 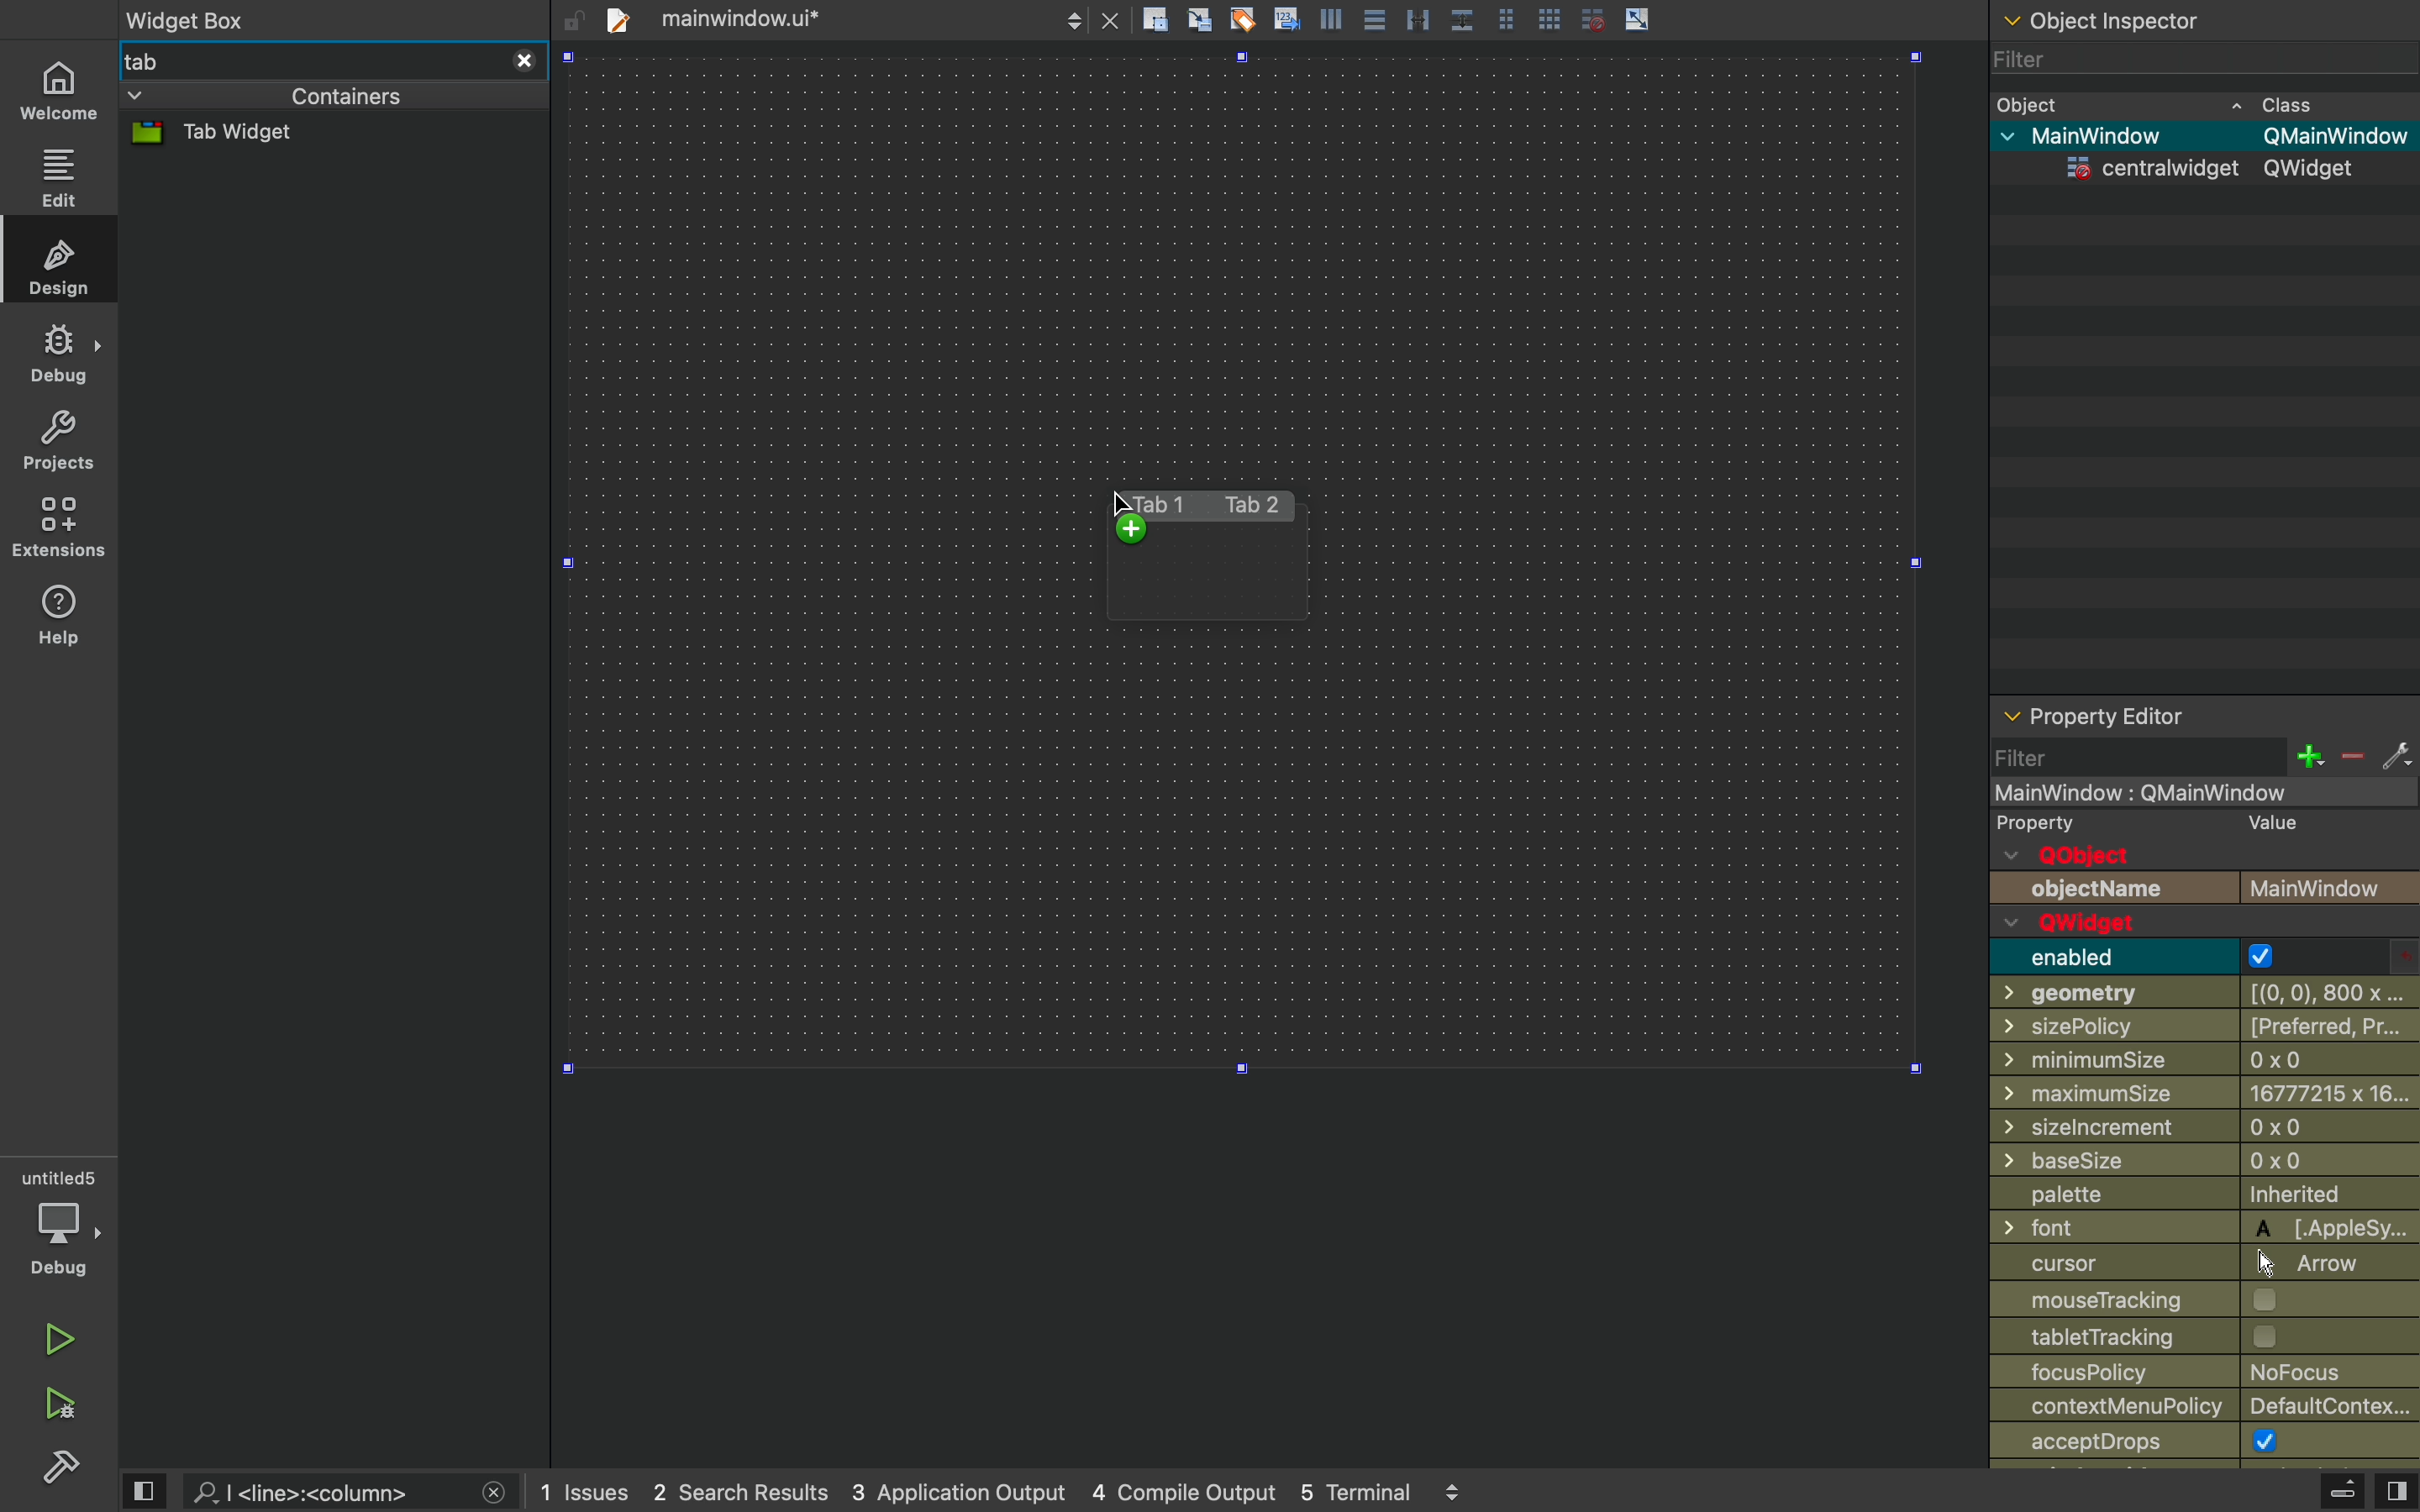 I want to click on align left, so click(x=1331, y=17).